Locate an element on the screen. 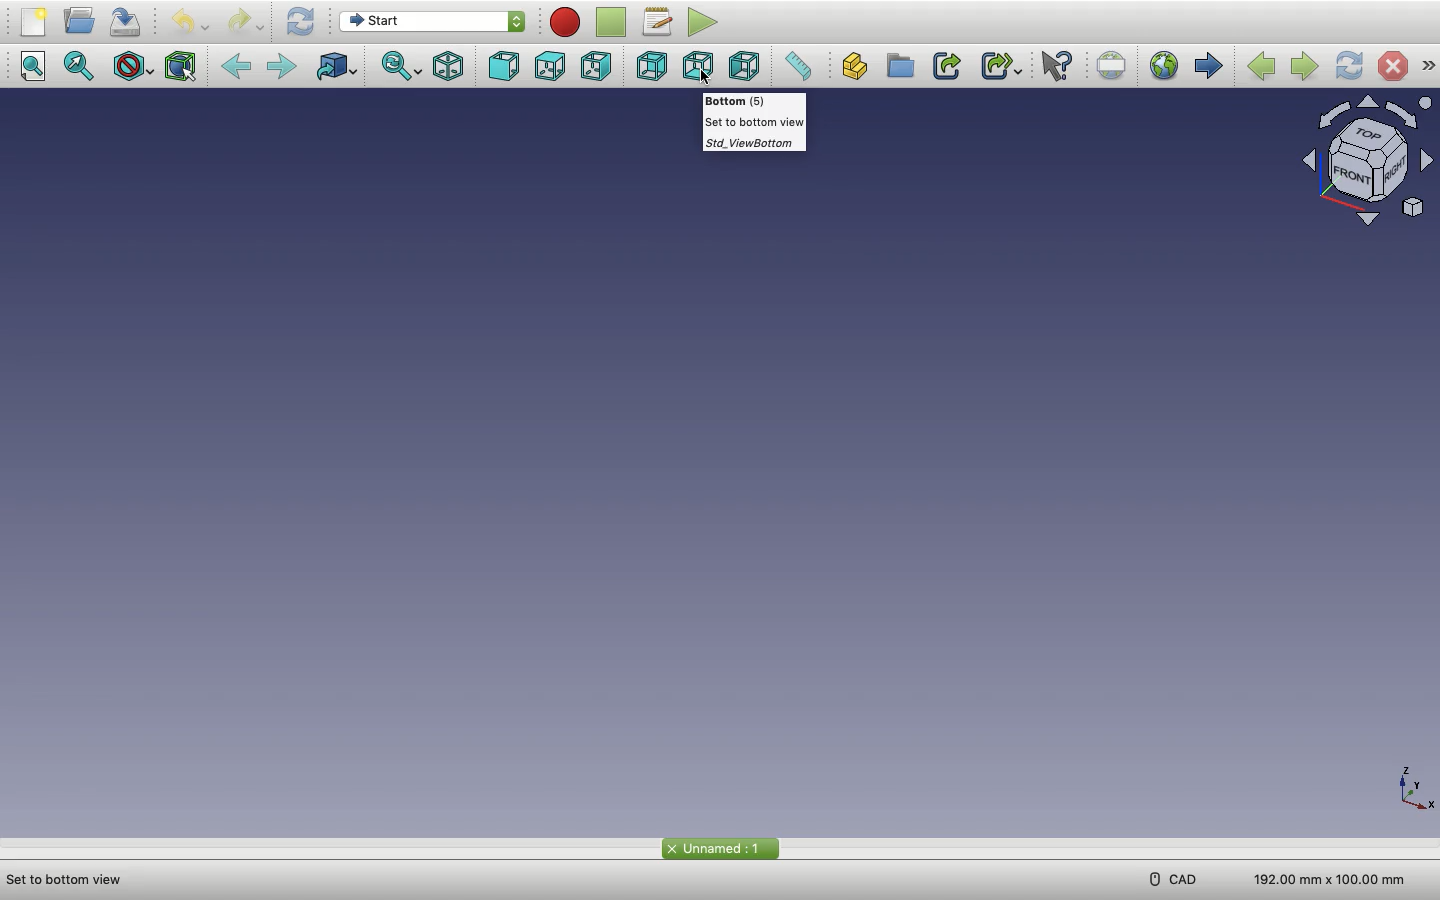  Sync view is located at coordinates (403, 69).